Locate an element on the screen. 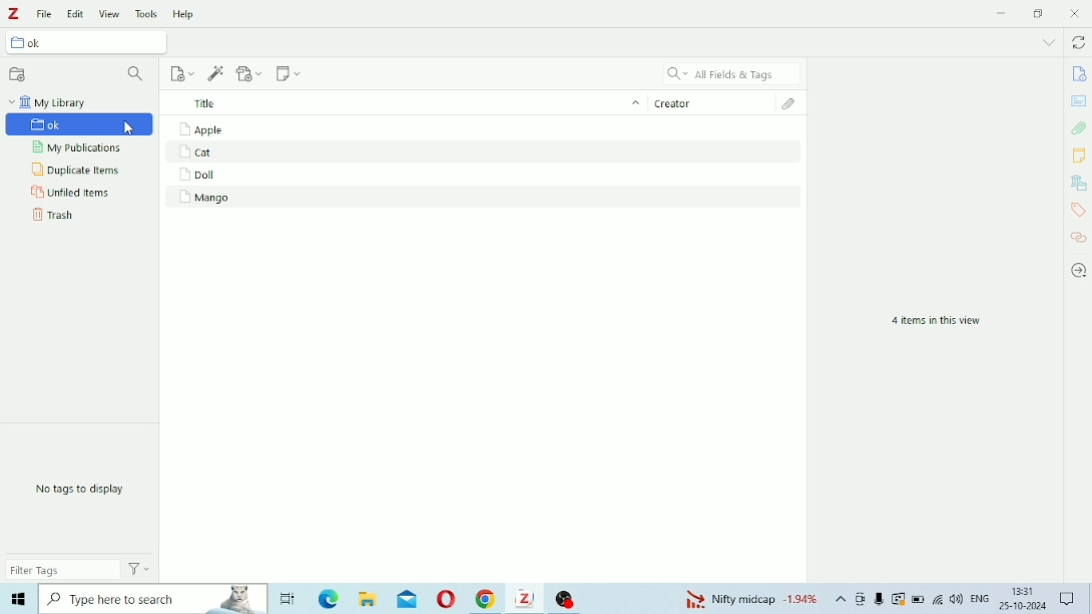 Image resolution: width=1092 pixels, height=614 pixels. Trash is located at coordinates (55, 215).